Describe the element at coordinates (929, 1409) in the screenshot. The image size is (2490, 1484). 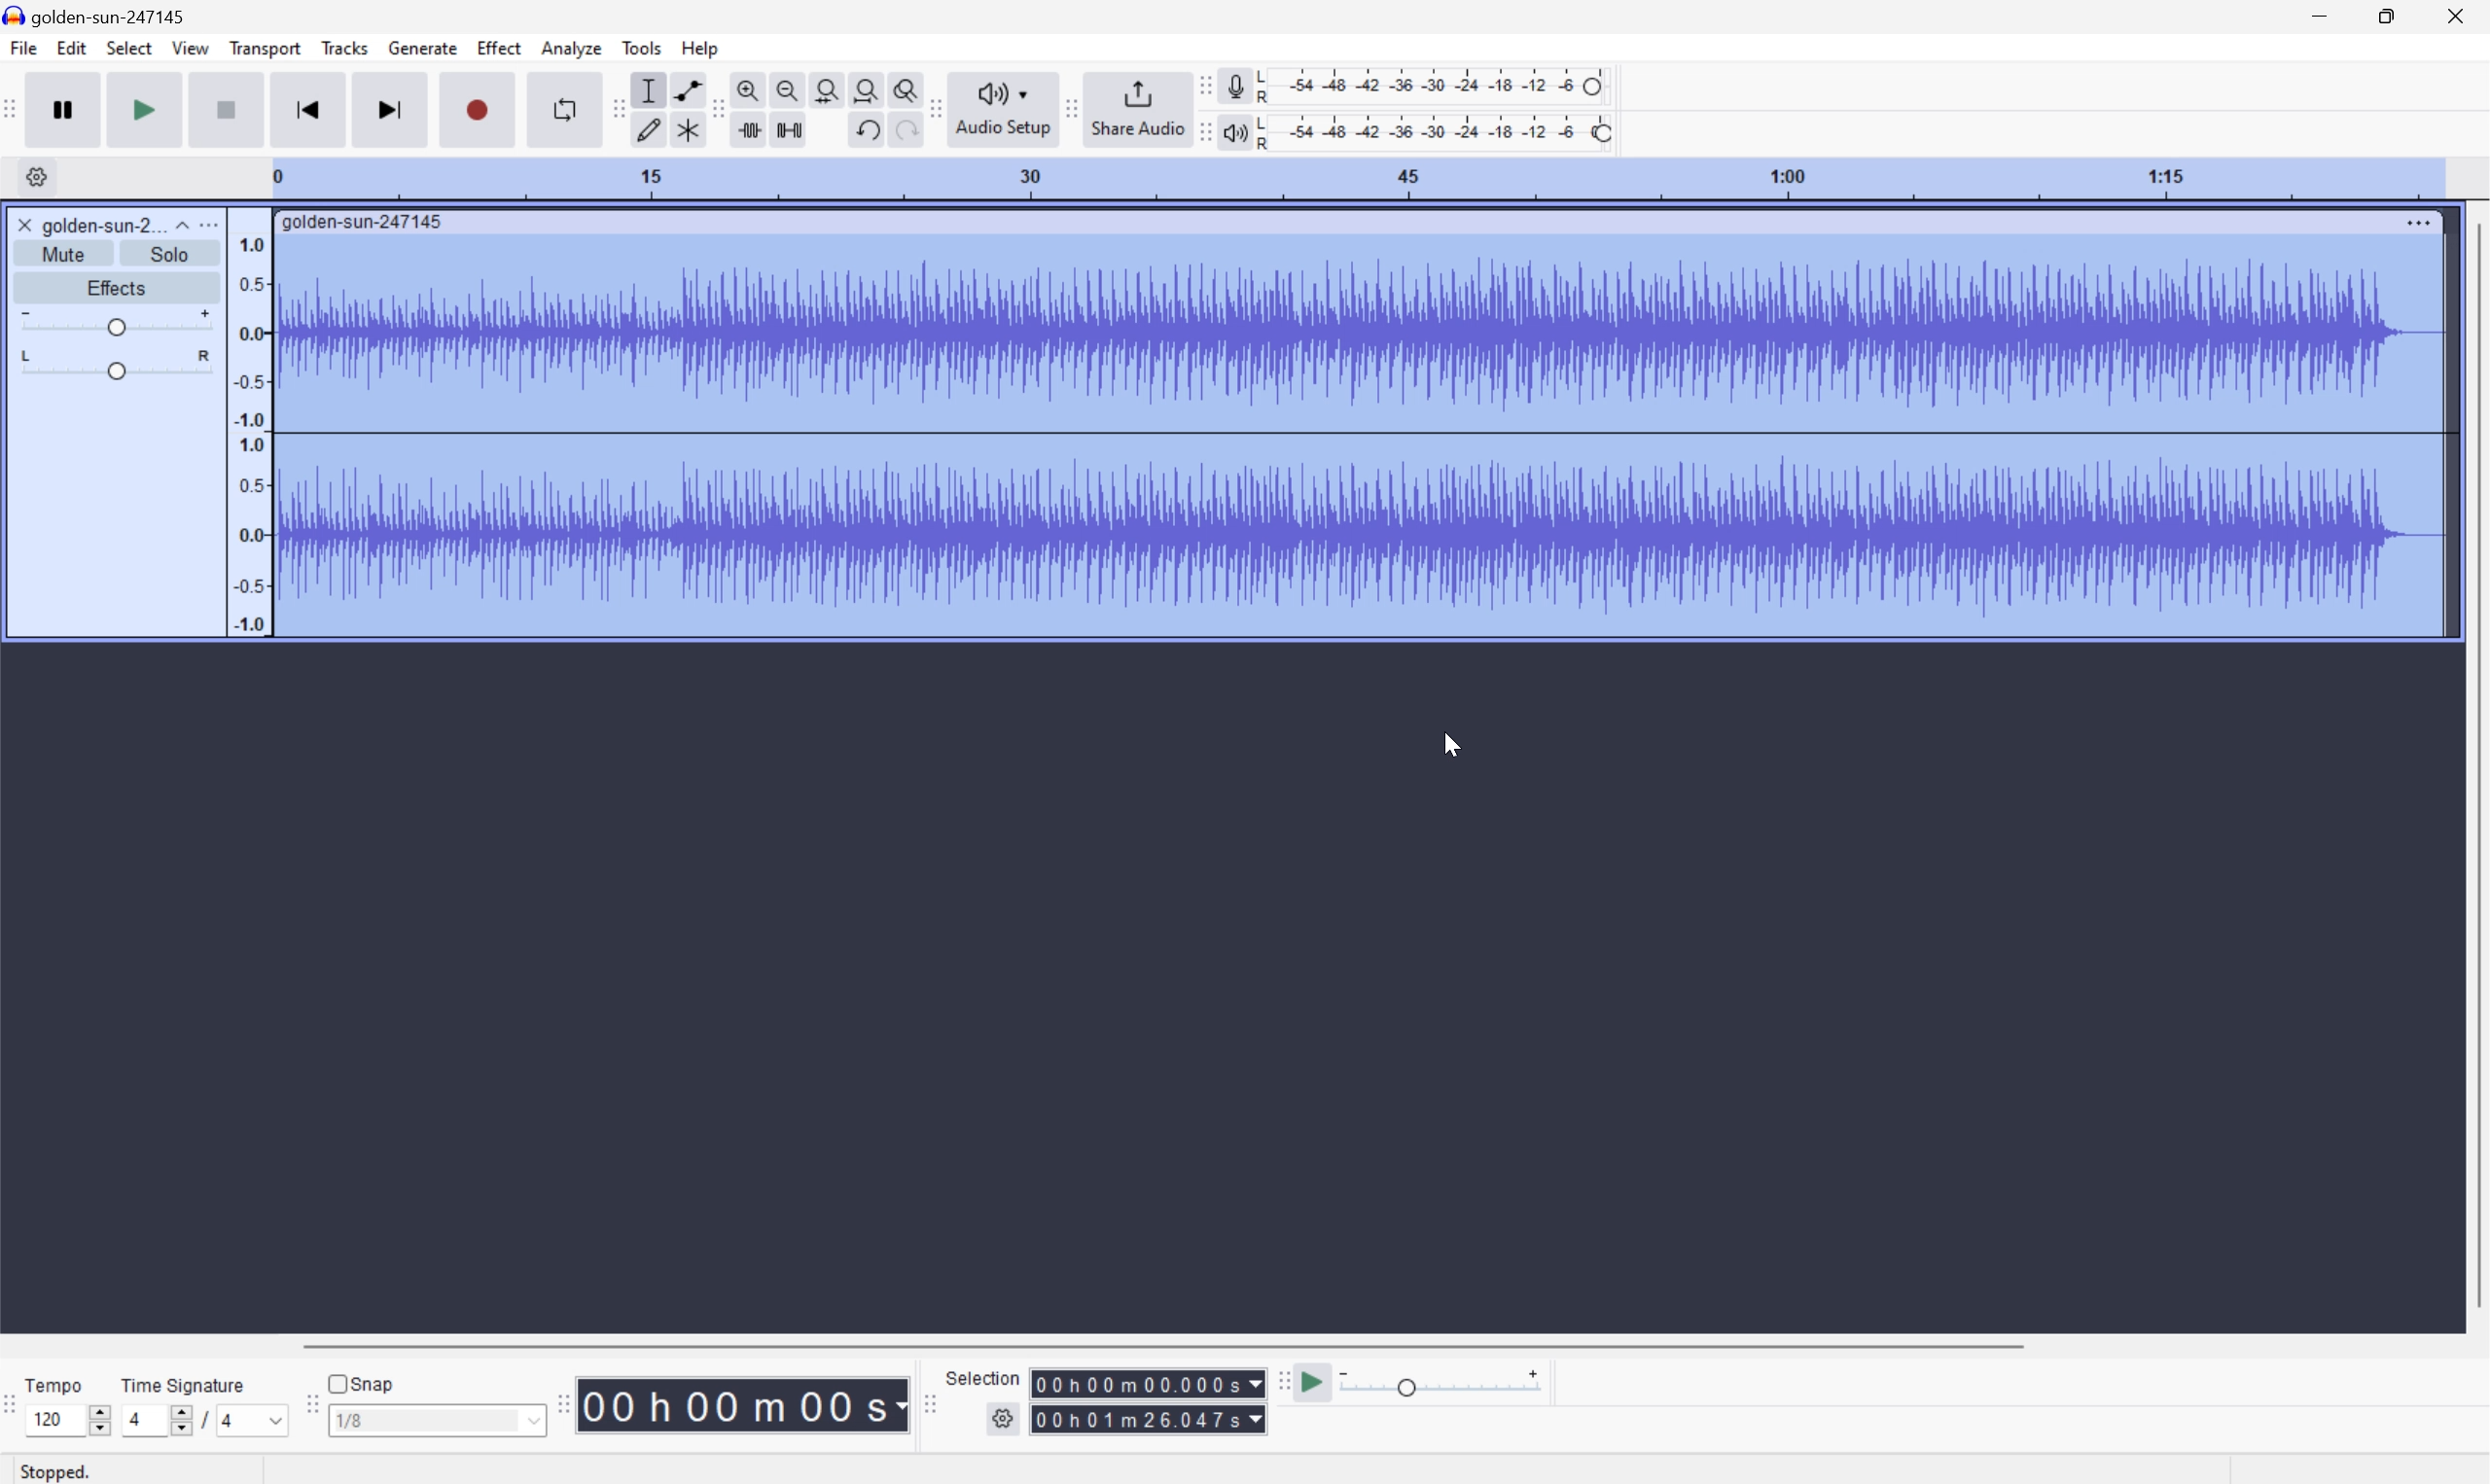
I see `Audacity selection toolbar` at that location.